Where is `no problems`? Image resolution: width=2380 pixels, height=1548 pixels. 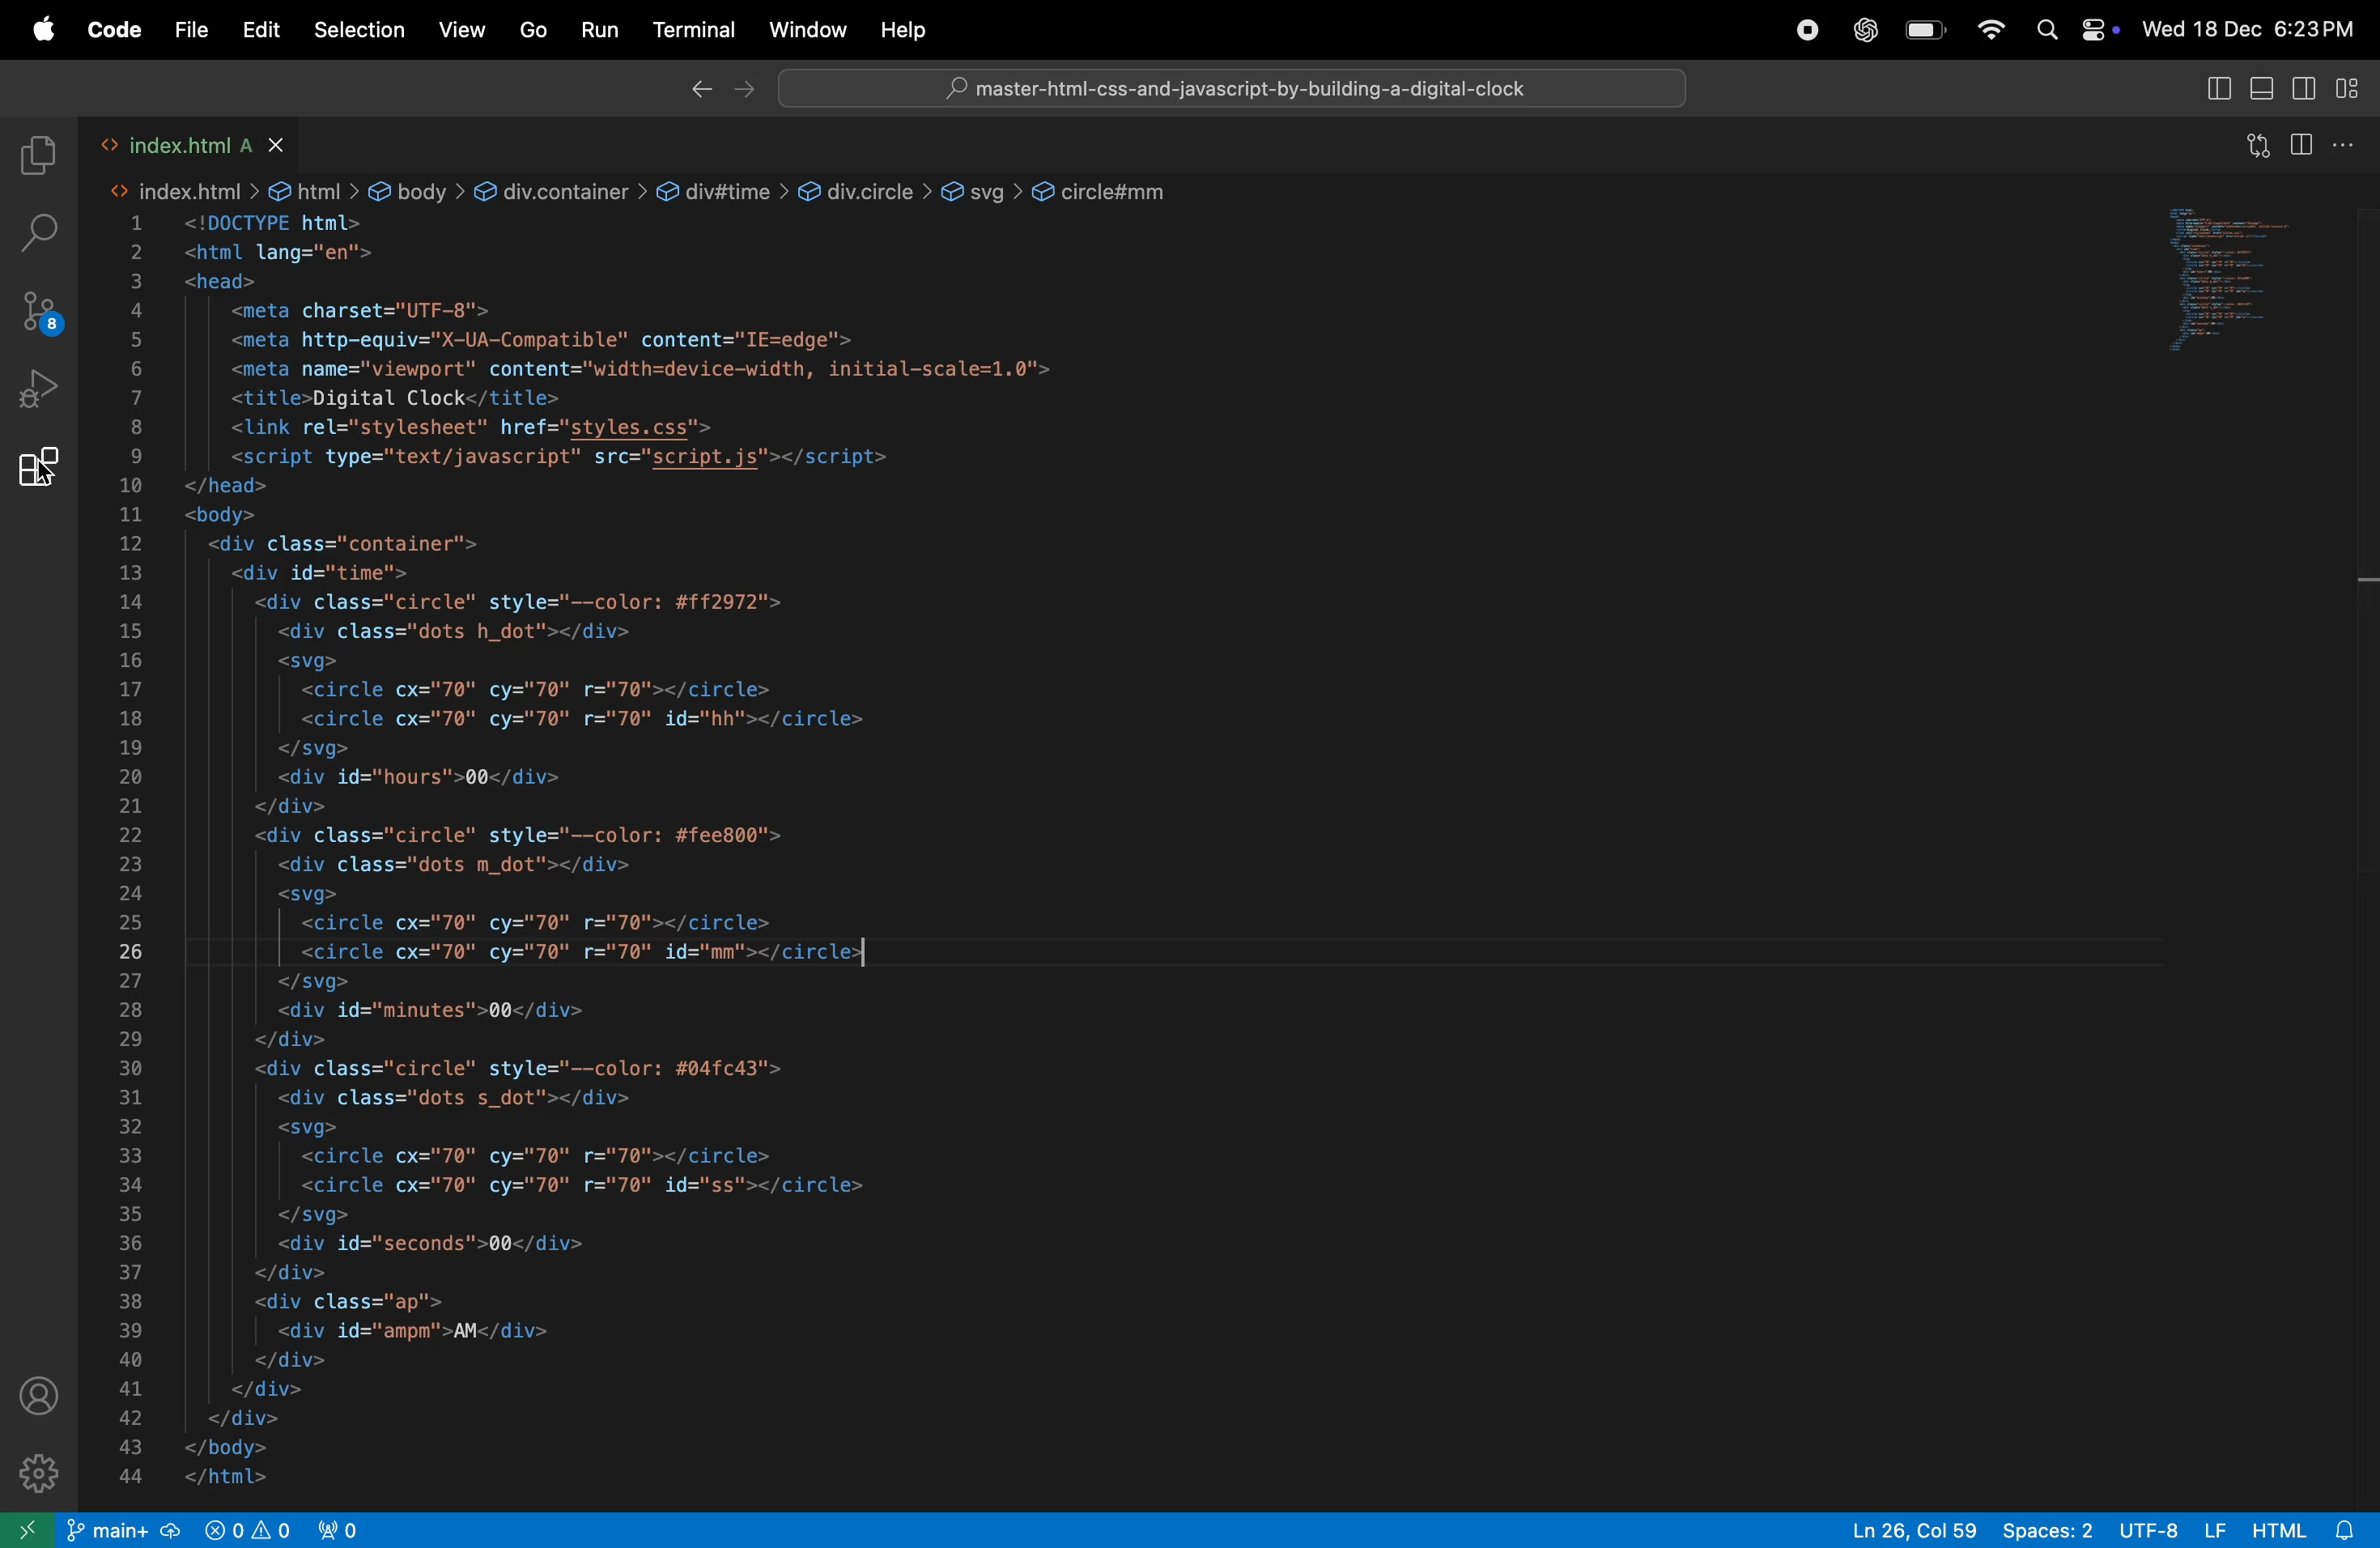 no problems is located at coordinates (244, 1529).